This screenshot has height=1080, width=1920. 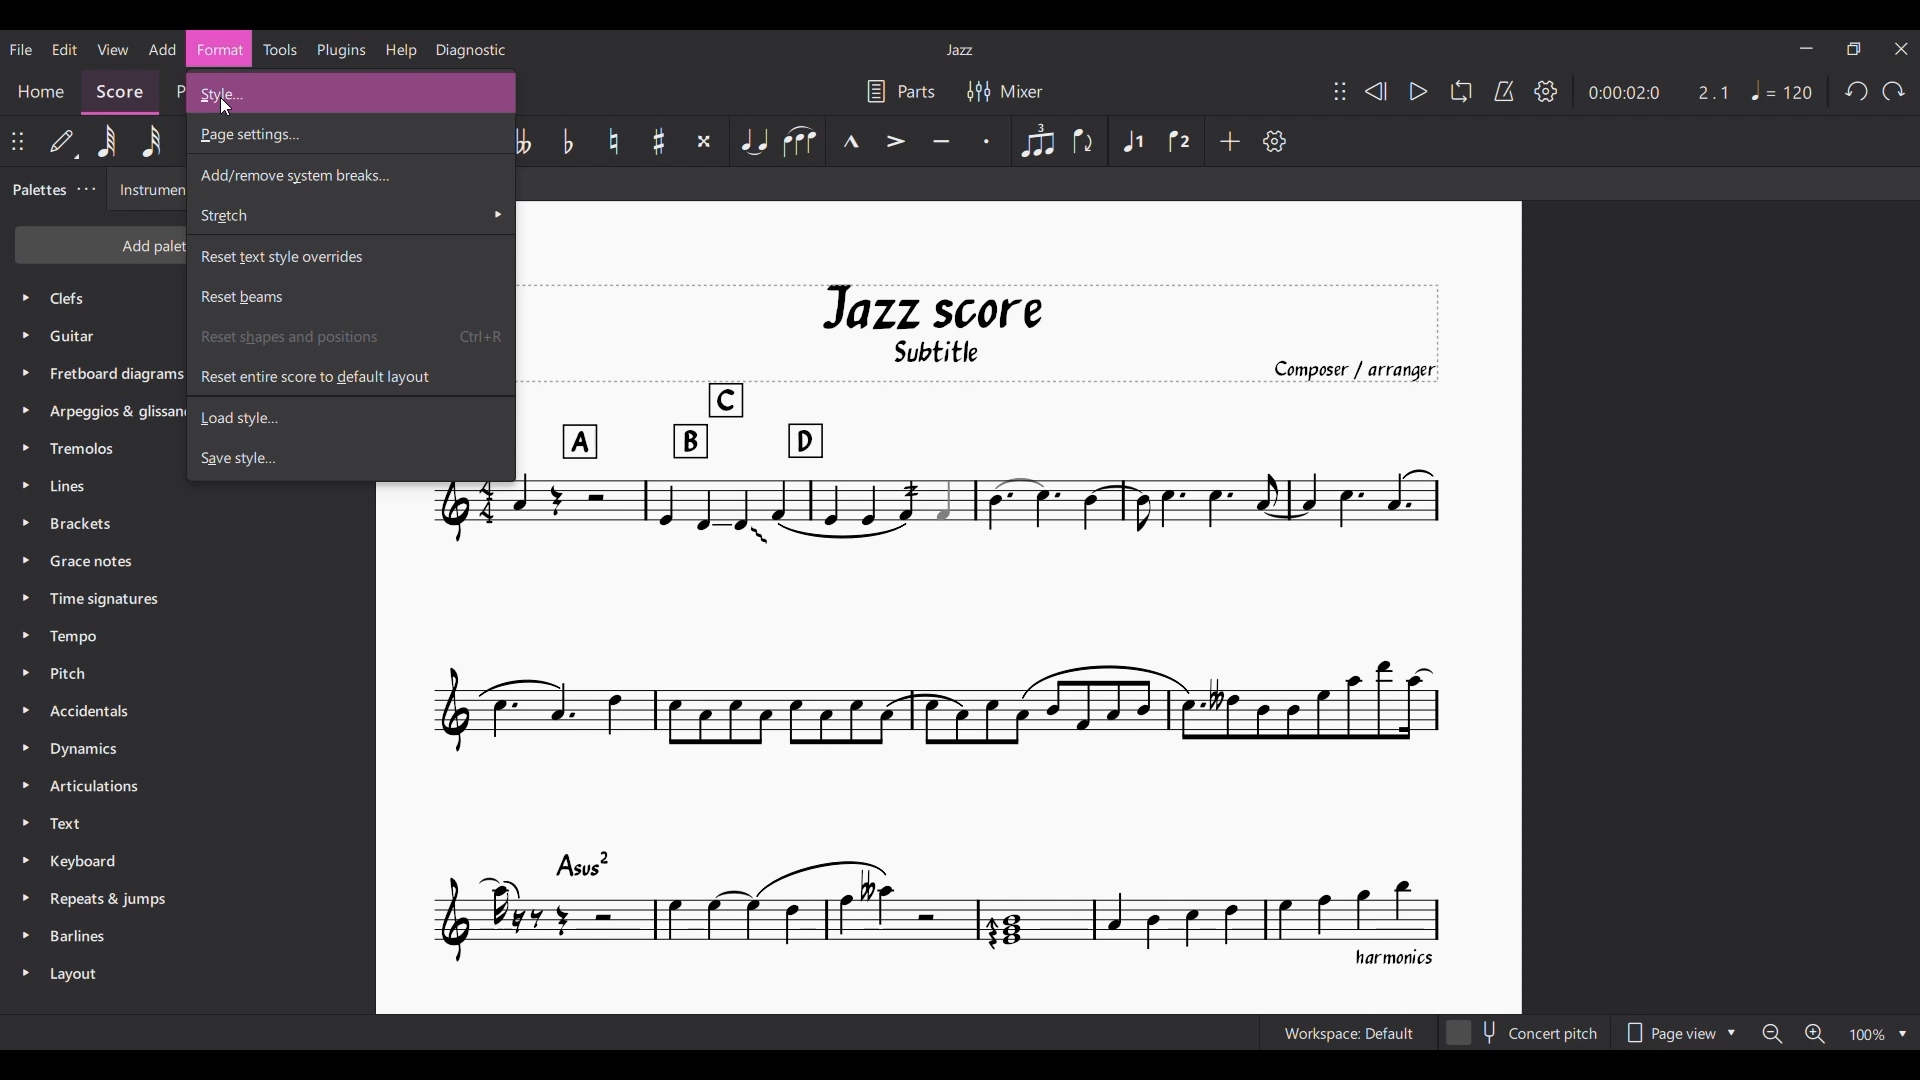 I want to click on Toggle double sharp, so click(x=705, y=141).